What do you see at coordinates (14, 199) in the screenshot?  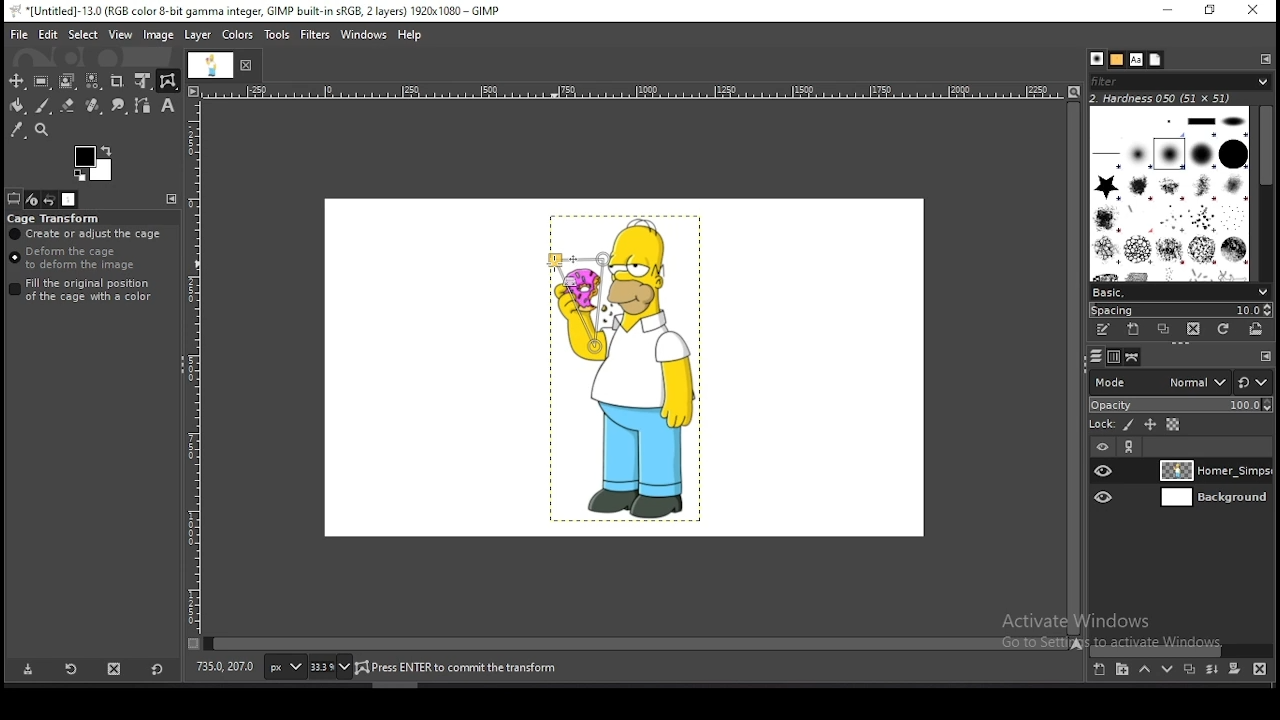 I see `tool options` at bounding box center [14, 199].